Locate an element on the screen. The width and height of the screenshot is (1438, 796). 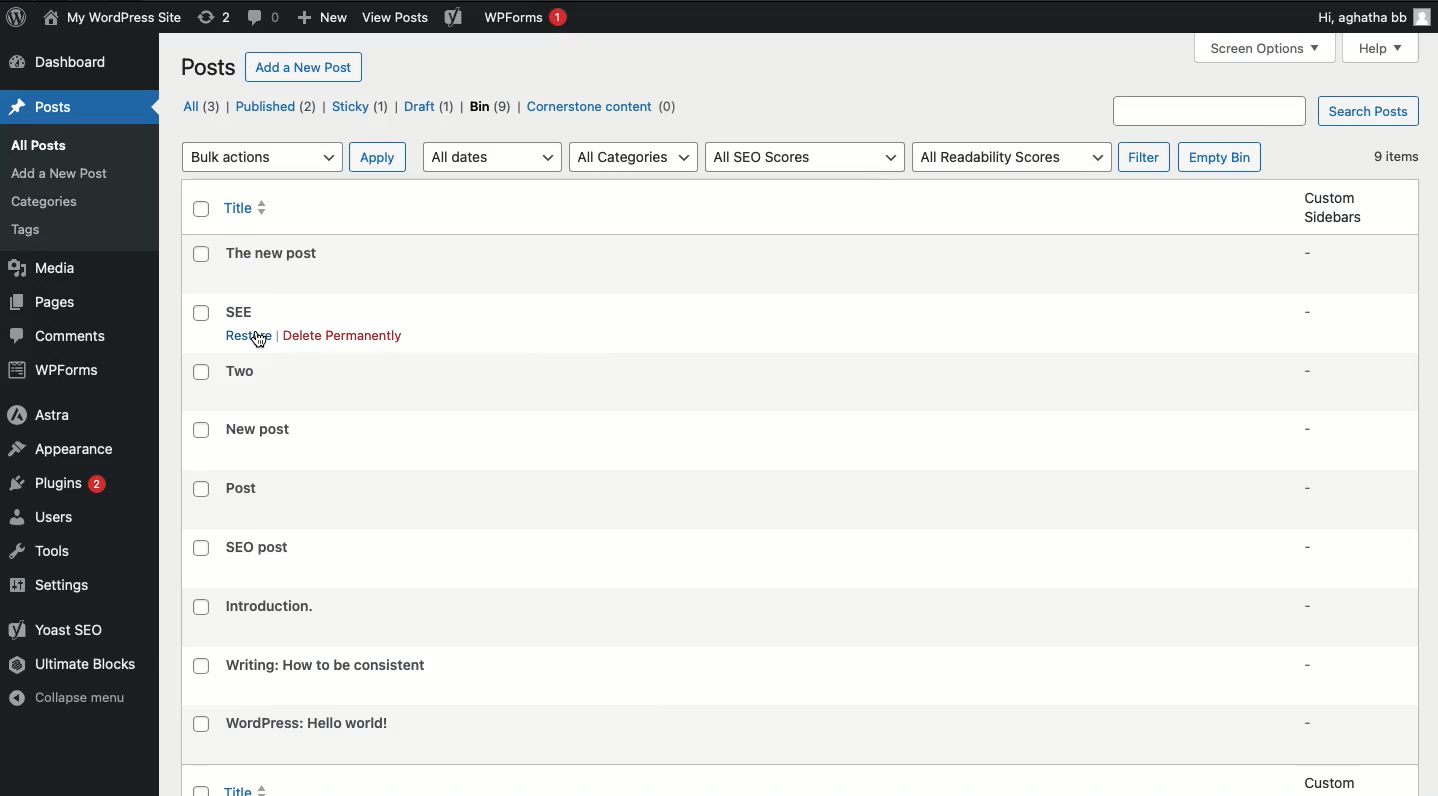
all readability scores is located at coordinates (1015, 156).